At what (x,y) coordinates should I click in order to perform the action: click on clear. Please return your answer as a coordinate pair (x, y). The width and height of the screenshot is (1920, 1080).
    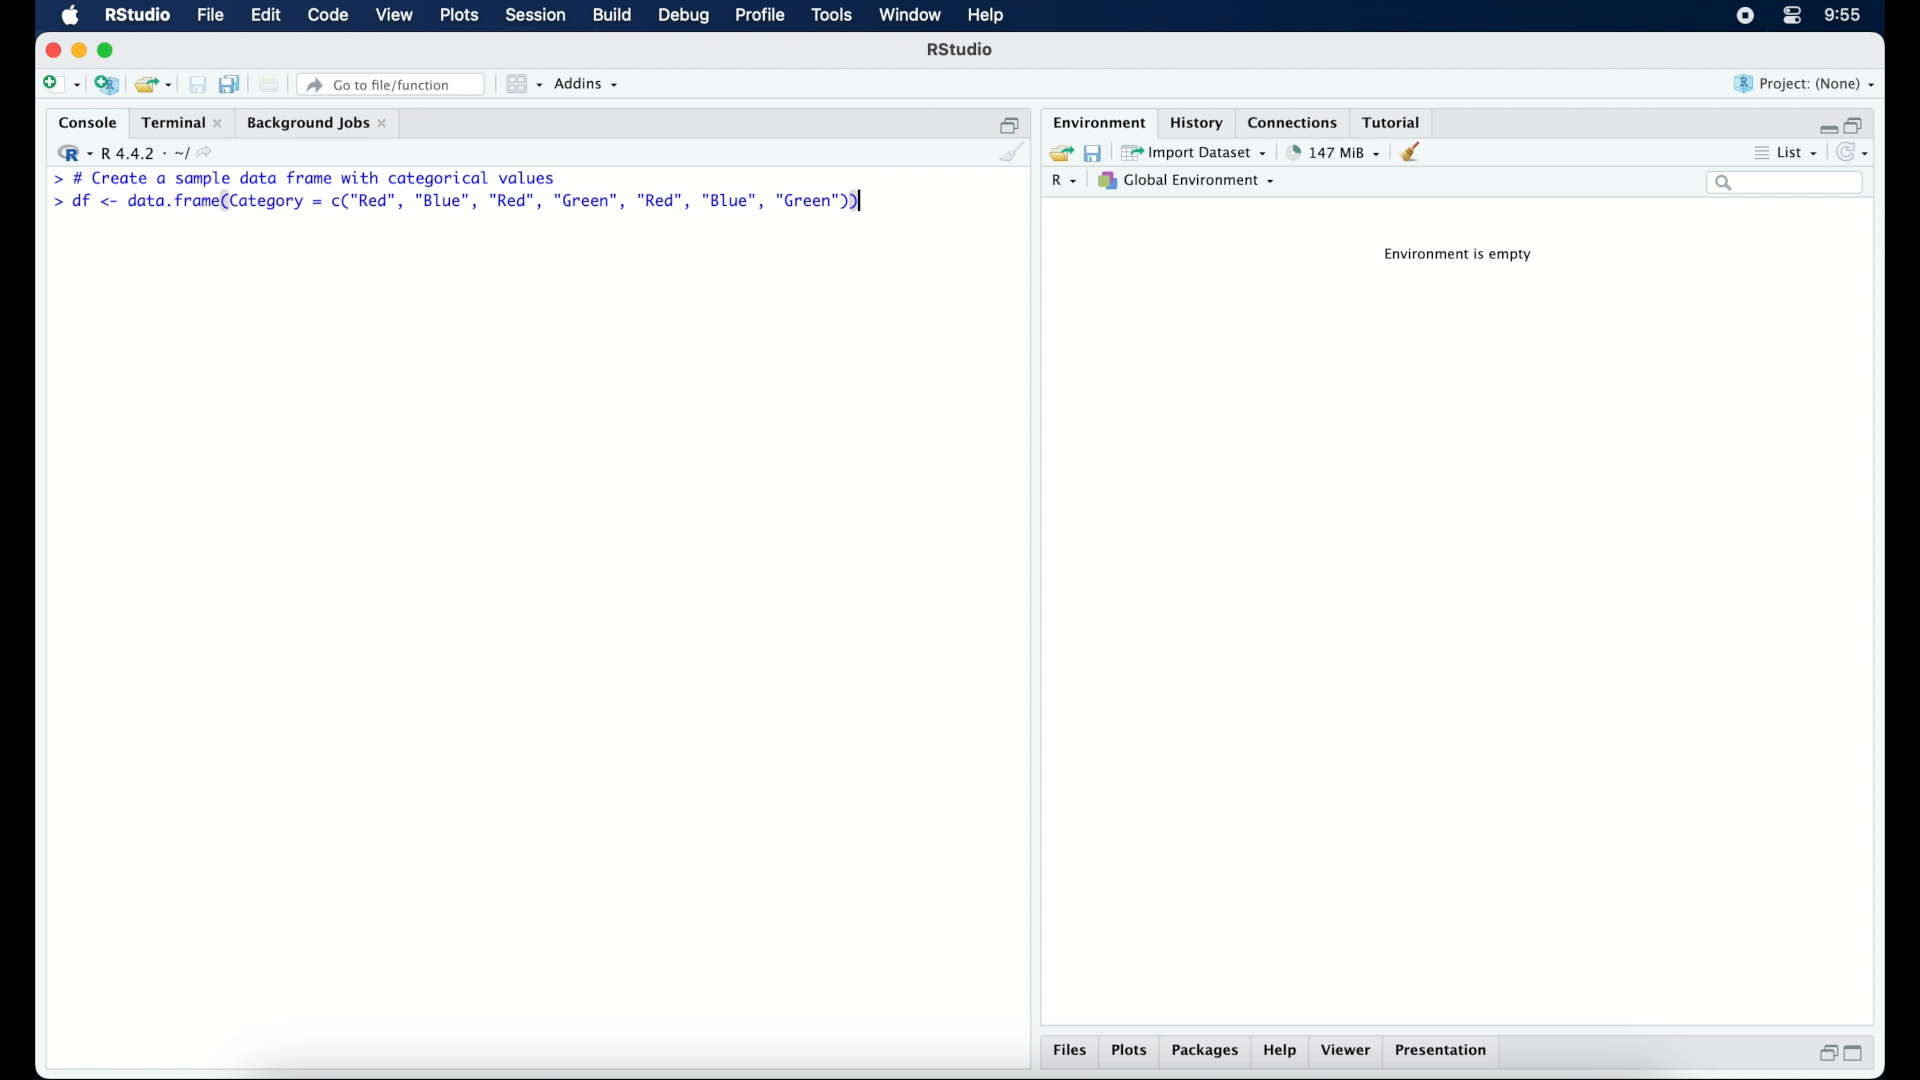
    Looking at the image, I should click on (1417, 153).